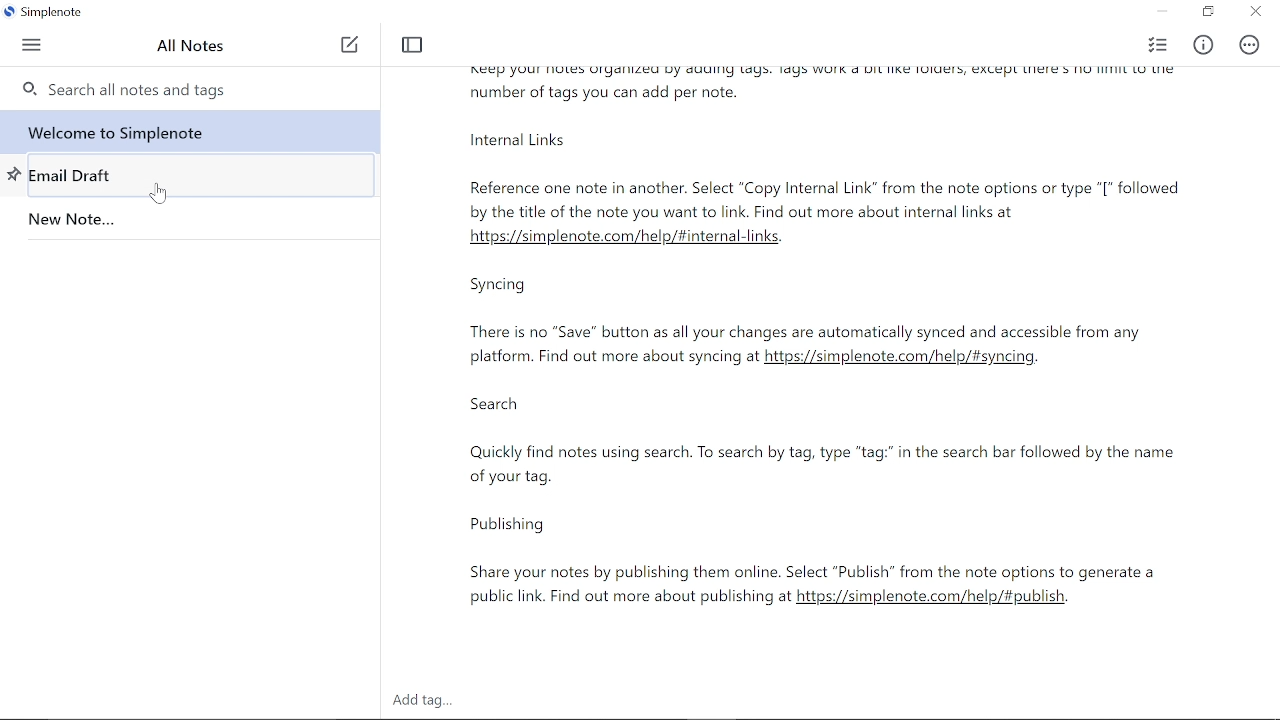 Image resolution: width=1280 pixels, height=720 pixels. Describe the element at coordinates (159, 192) in the screenshot. I see `Cursor` at that location.